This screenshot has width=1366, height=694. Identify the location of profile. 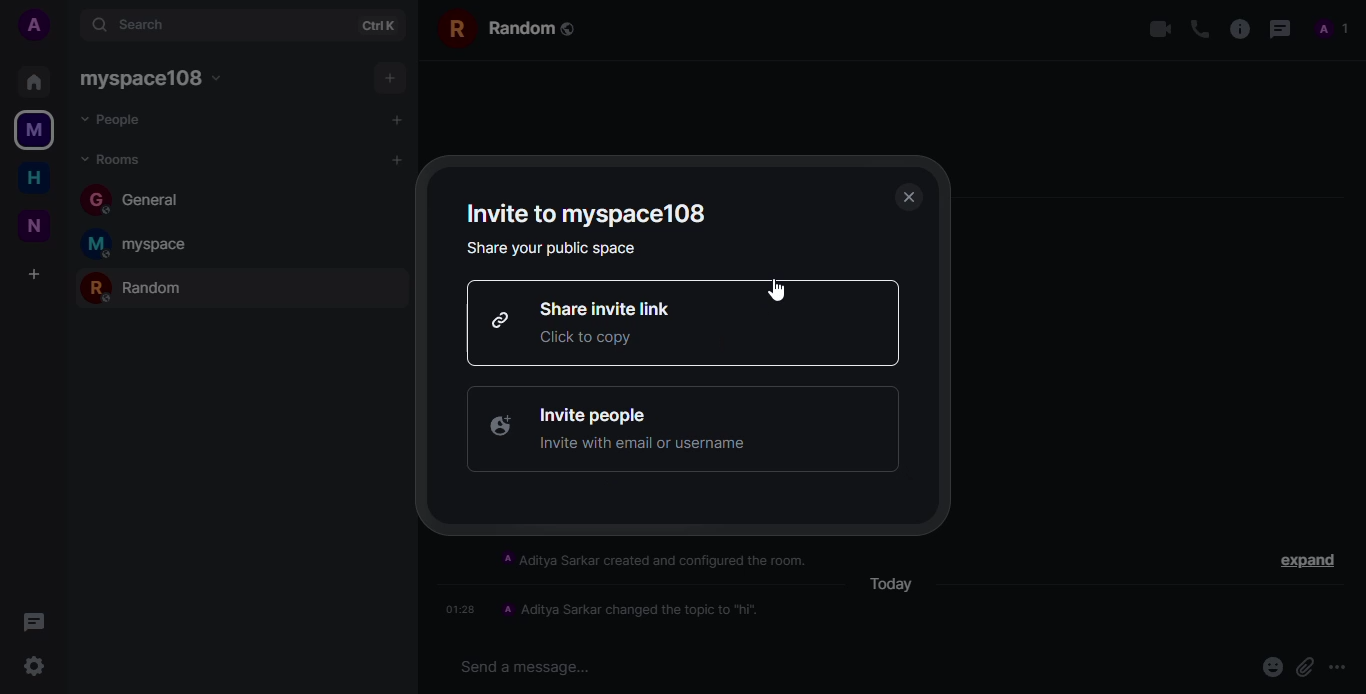
(1331, 28).